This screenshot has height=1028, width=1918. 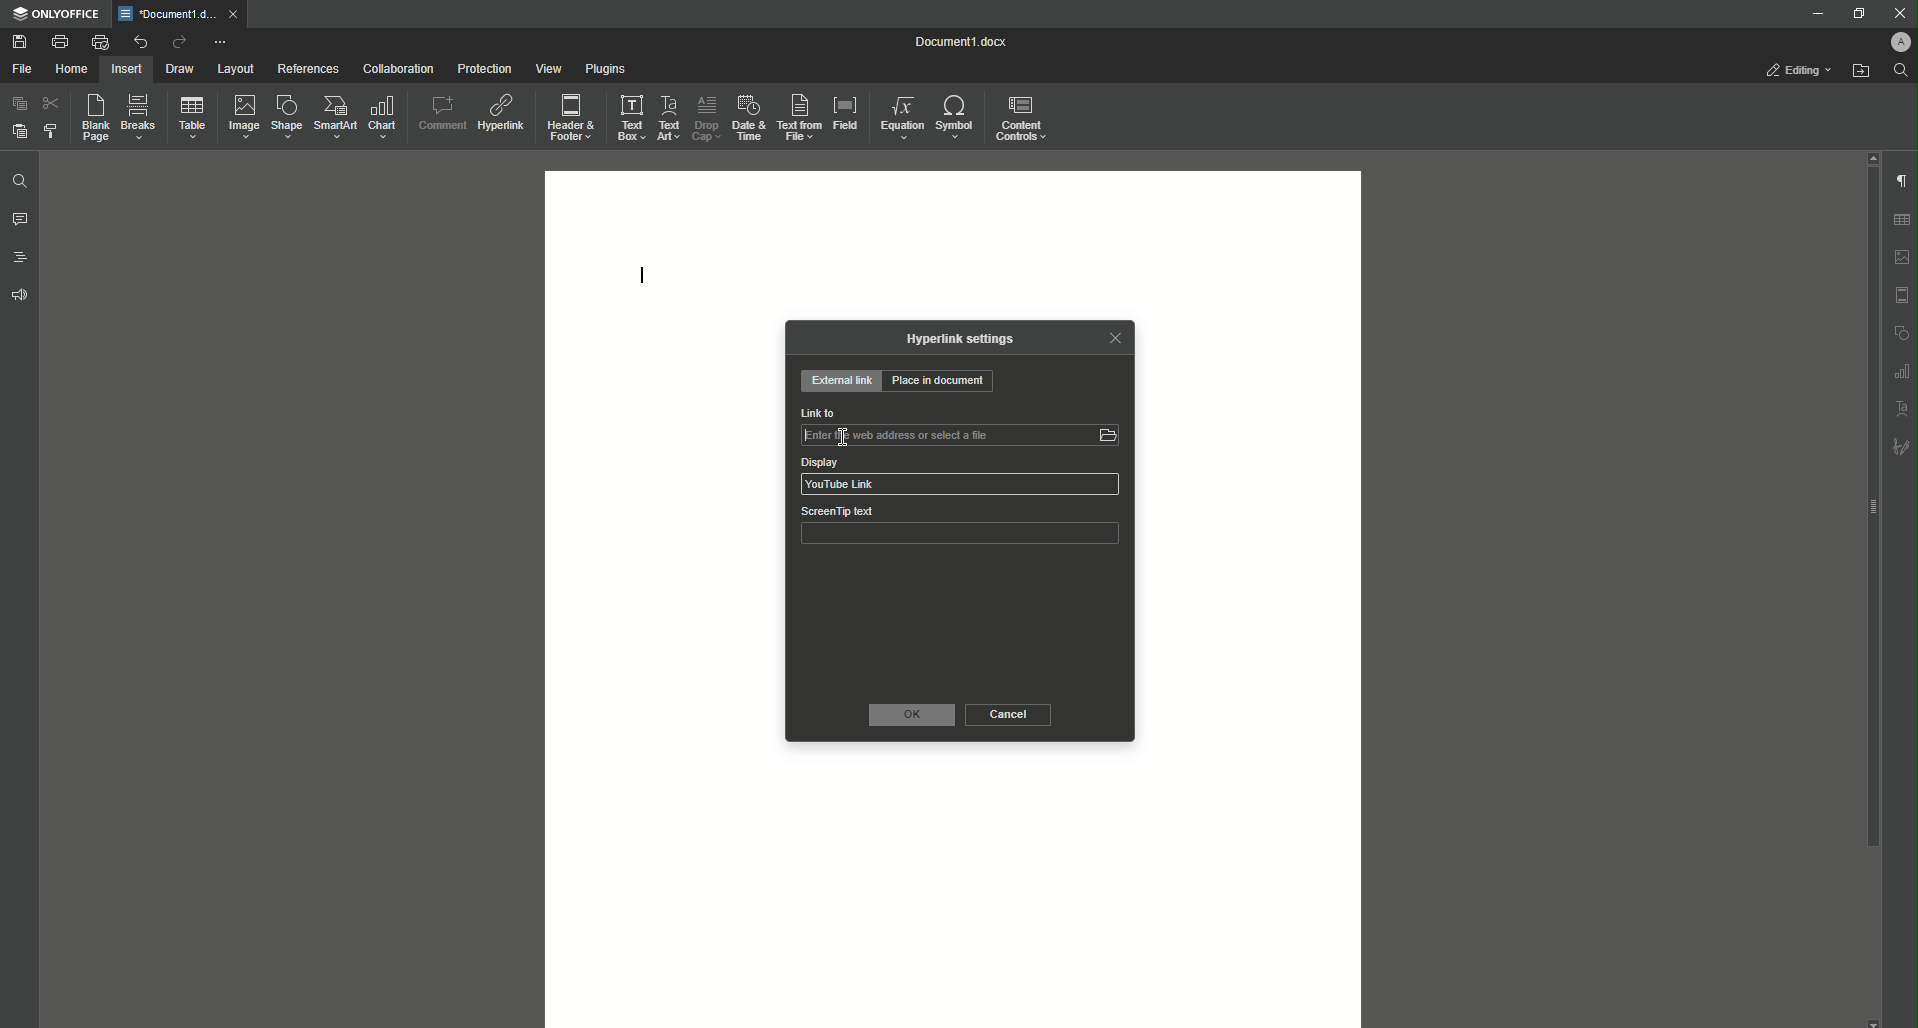 I want to click on View, so click(x=549, y=68).